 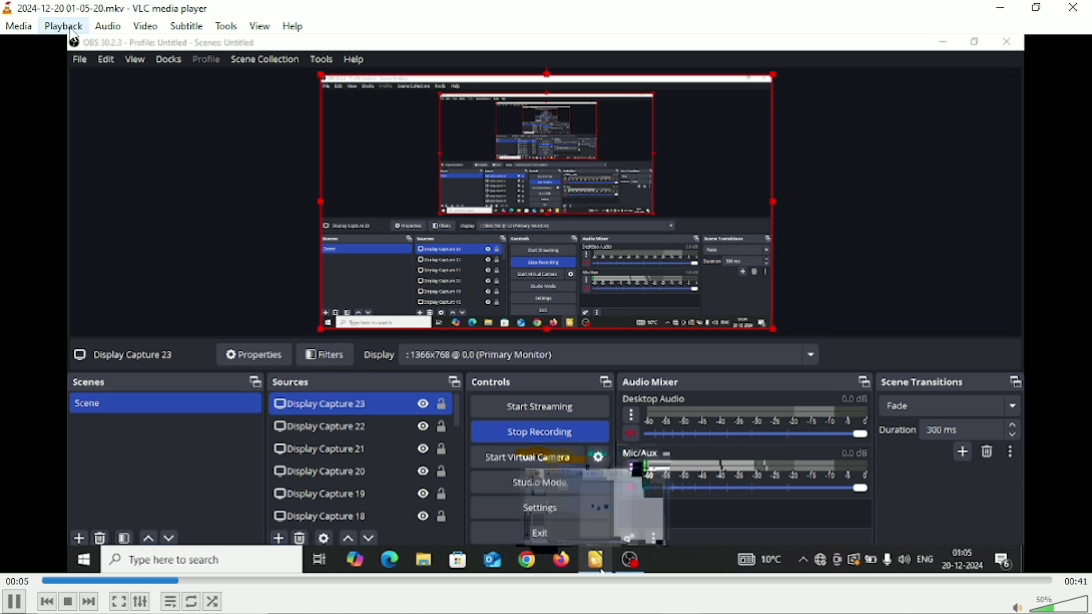 What do you see at coordinates (259, 24) in the screenshot?
I see `View` at bounding box center [259, 24].